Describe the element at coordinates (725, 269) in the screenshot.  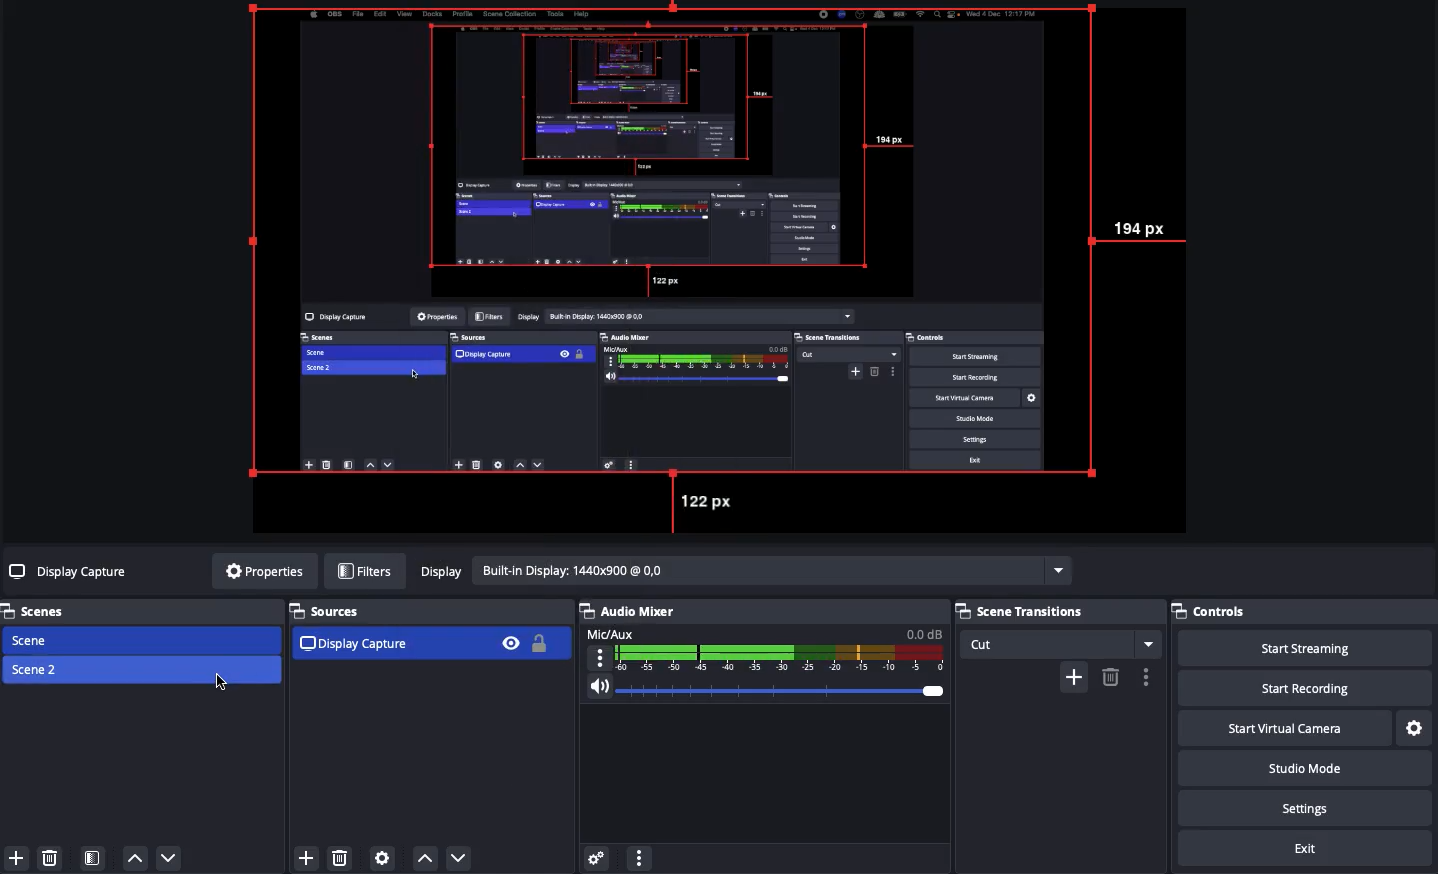
I see `Screen` at that location.